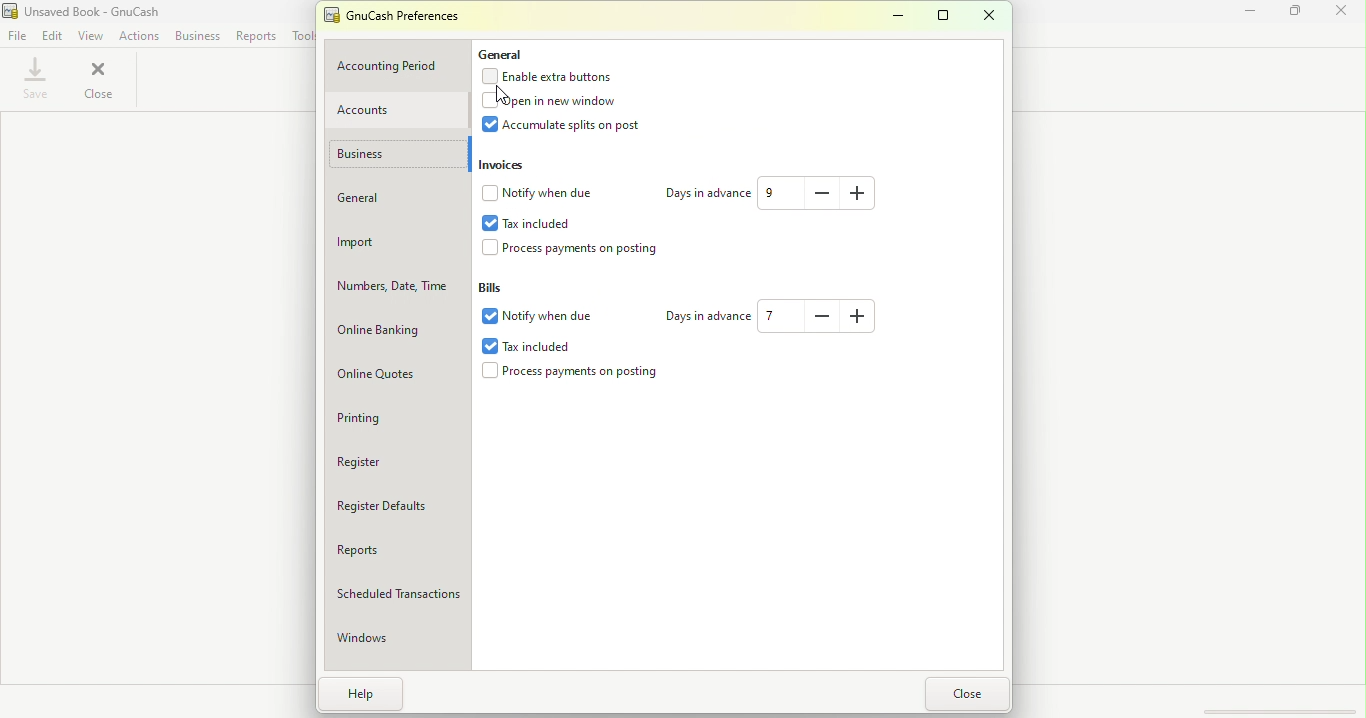  What do you see at coordinates (397, 504) in the screenshot?
I see `Register defaults` at bounding box center [397, 504].